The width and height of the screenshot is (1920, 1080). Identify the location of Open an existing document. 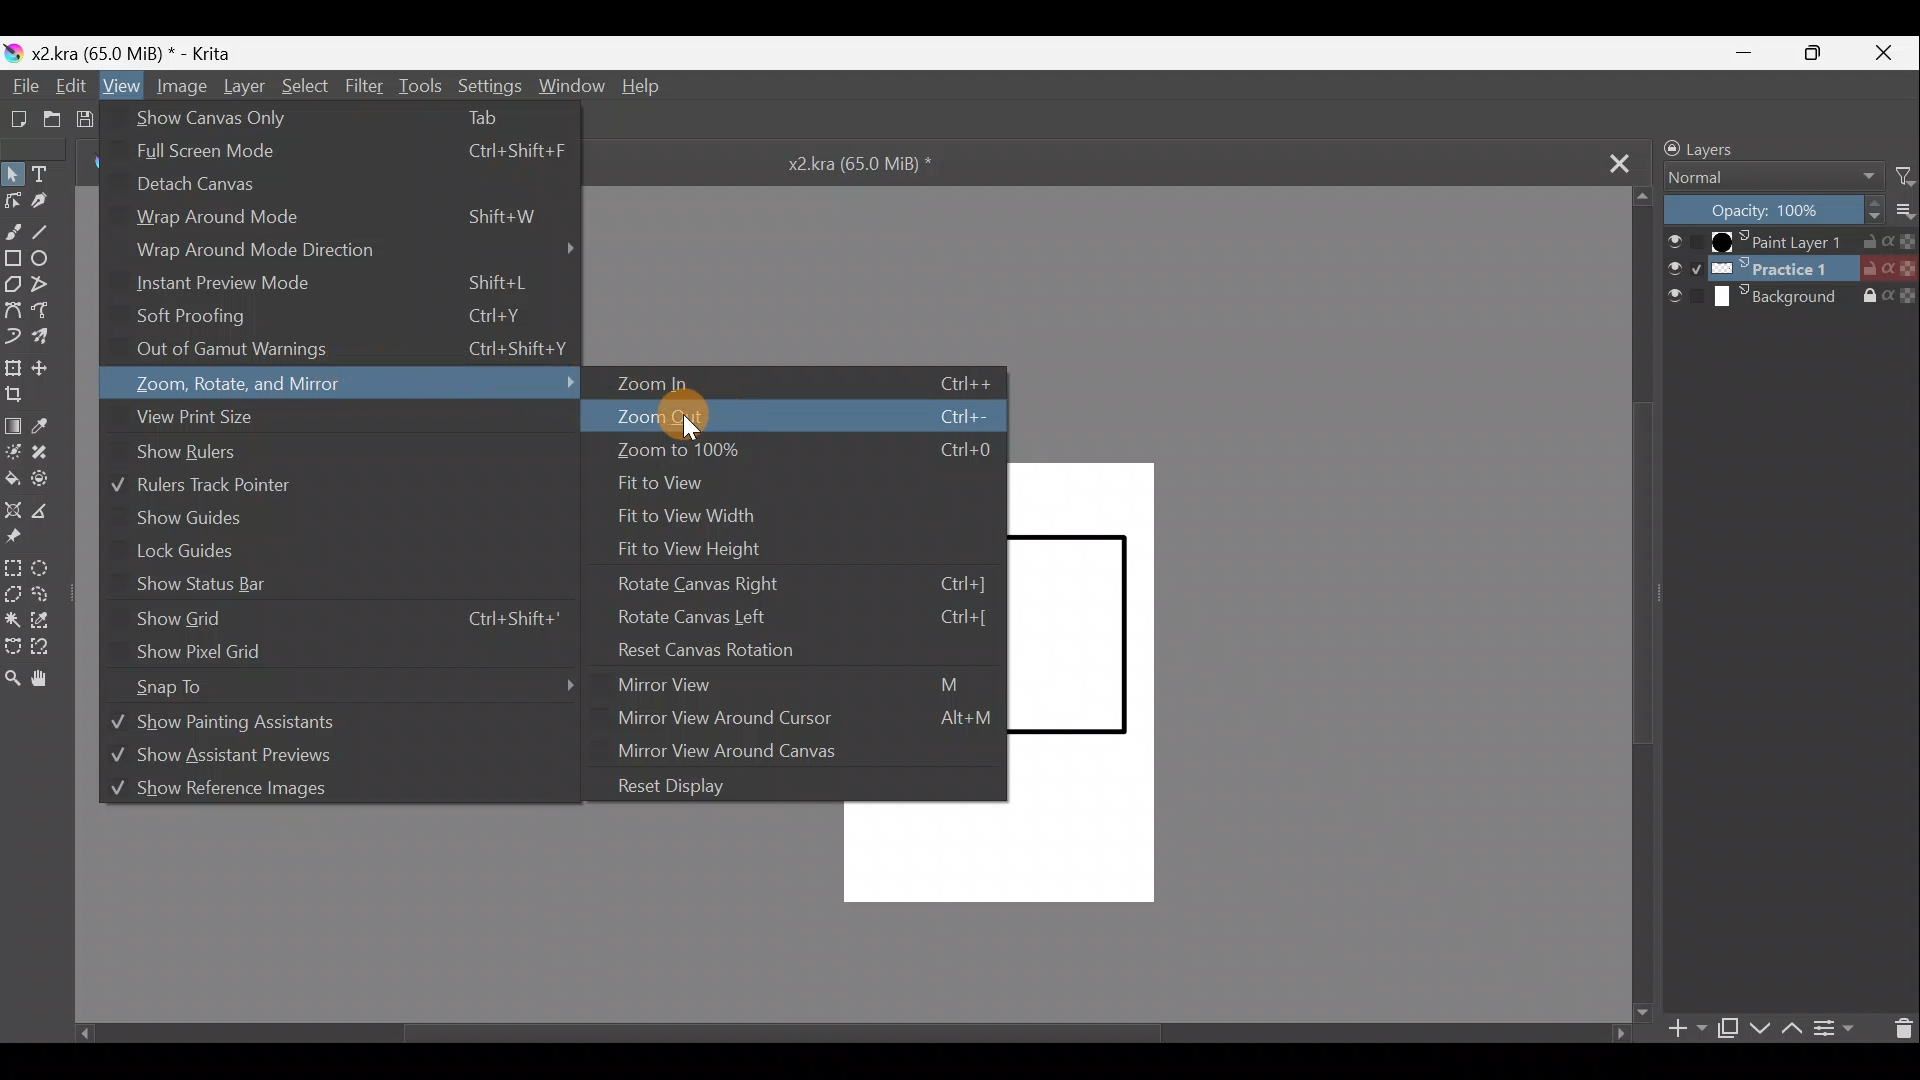
(52, 118).